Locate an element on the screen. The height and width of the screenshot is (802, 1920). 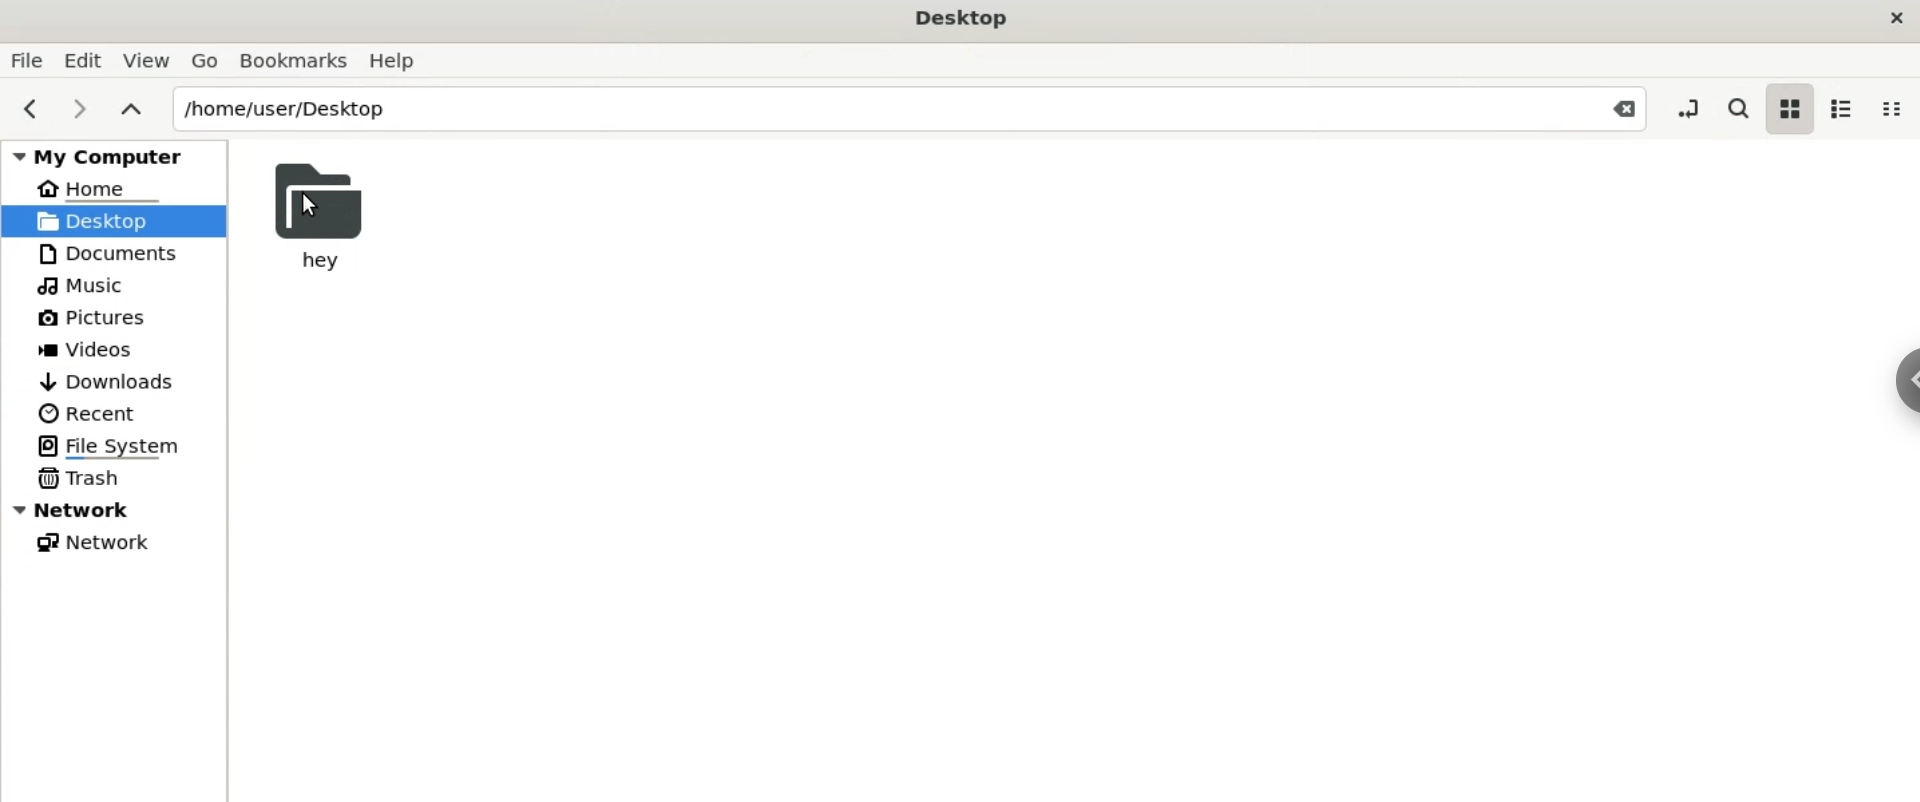
file  is located at coordinates (25, 61).